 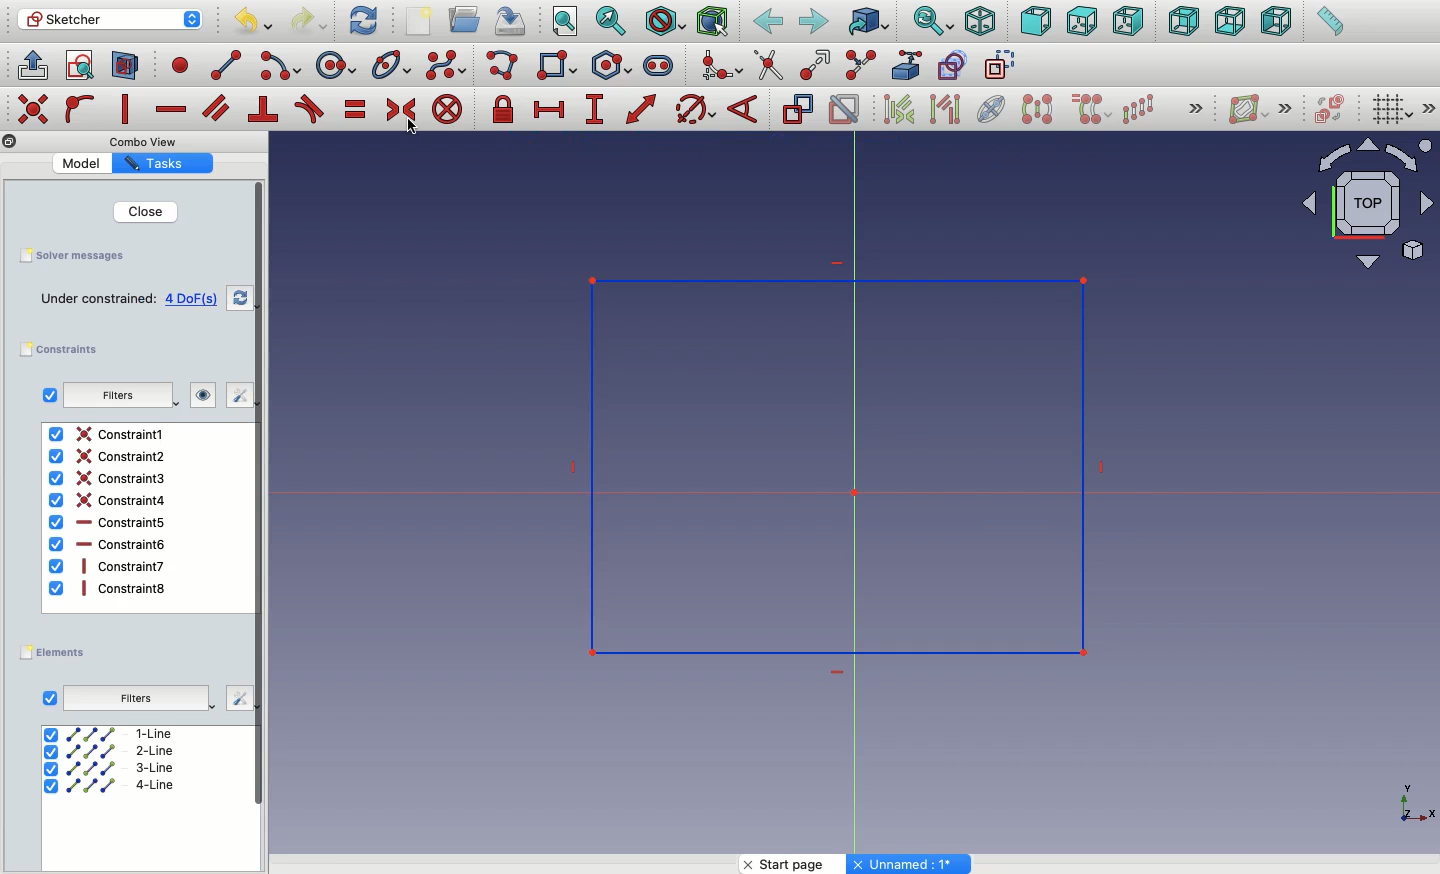 What do you see at coordinates (1250, 109) in the screenshot?
I see `Show hide B spline information layer` at bounding box center [1250, 109].